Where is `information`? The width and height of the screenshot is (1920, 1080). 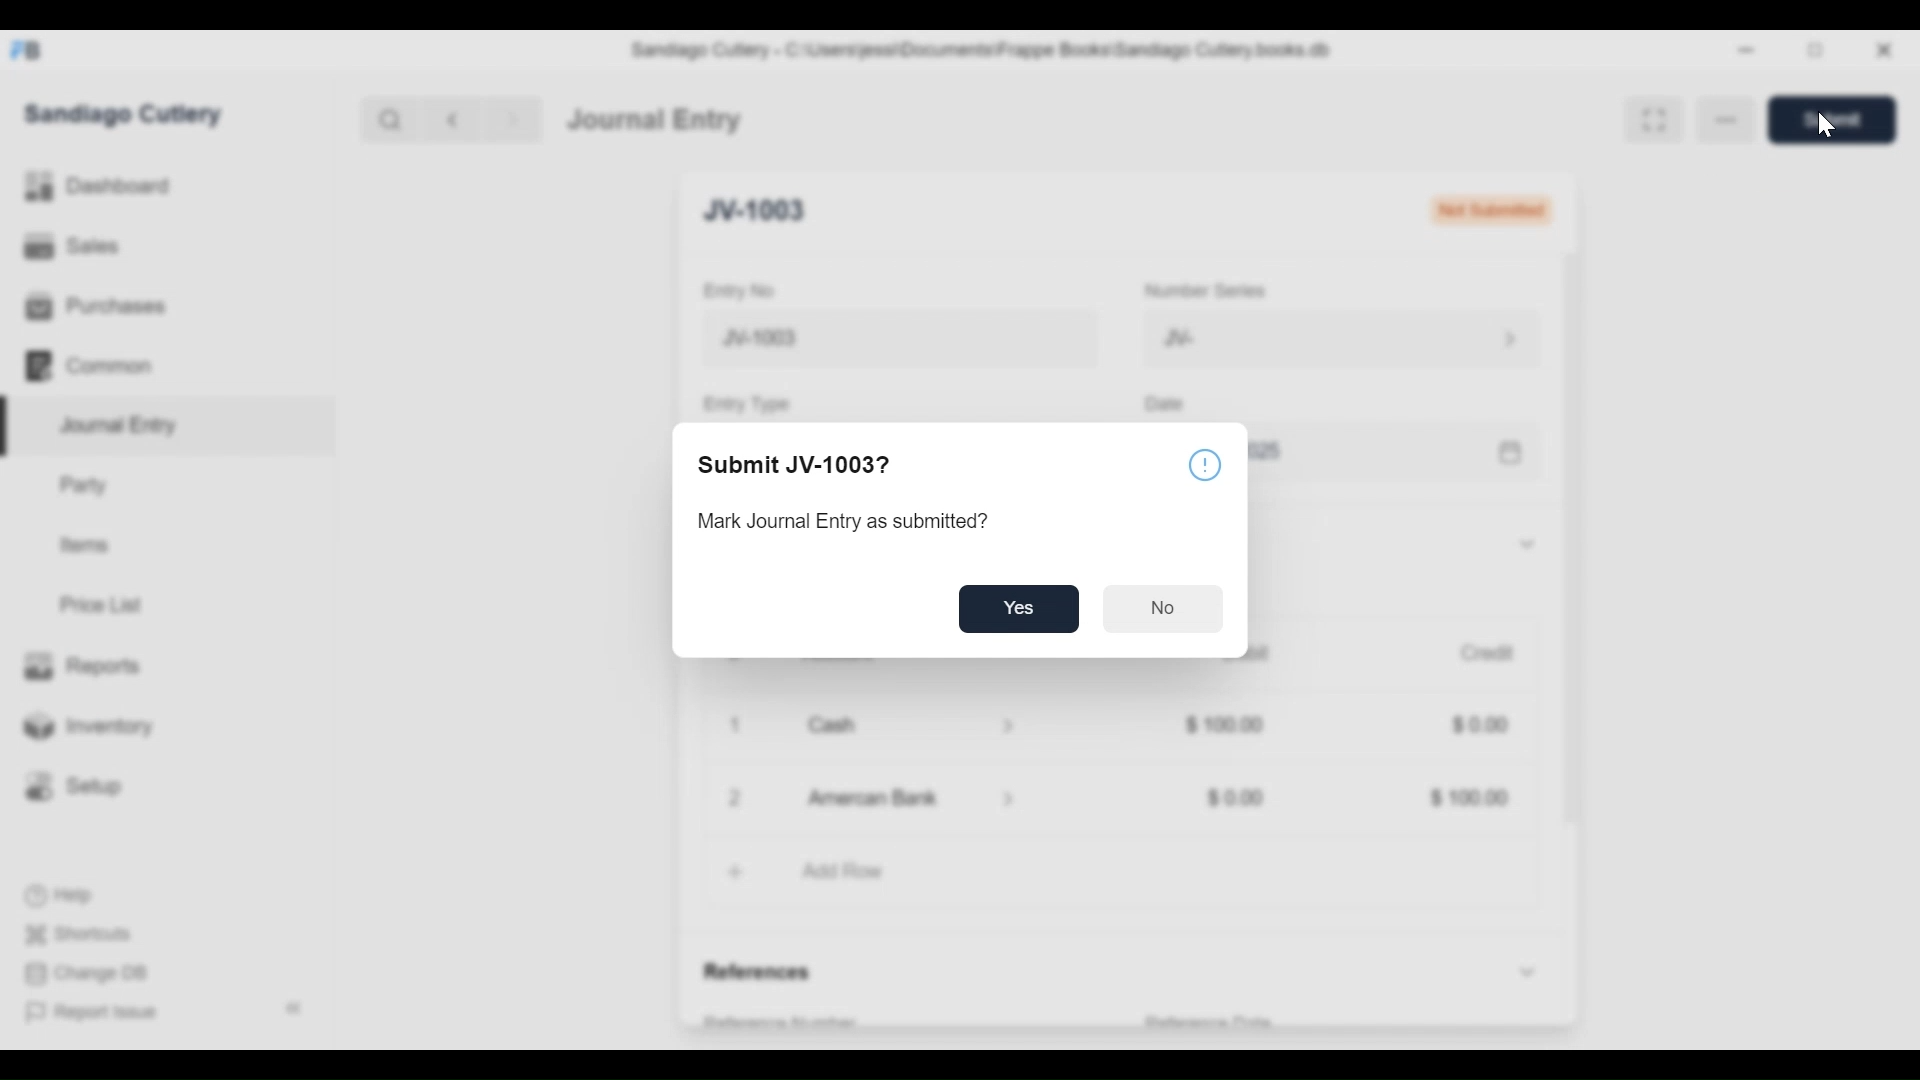 information is located at coordinates (1203, 465).